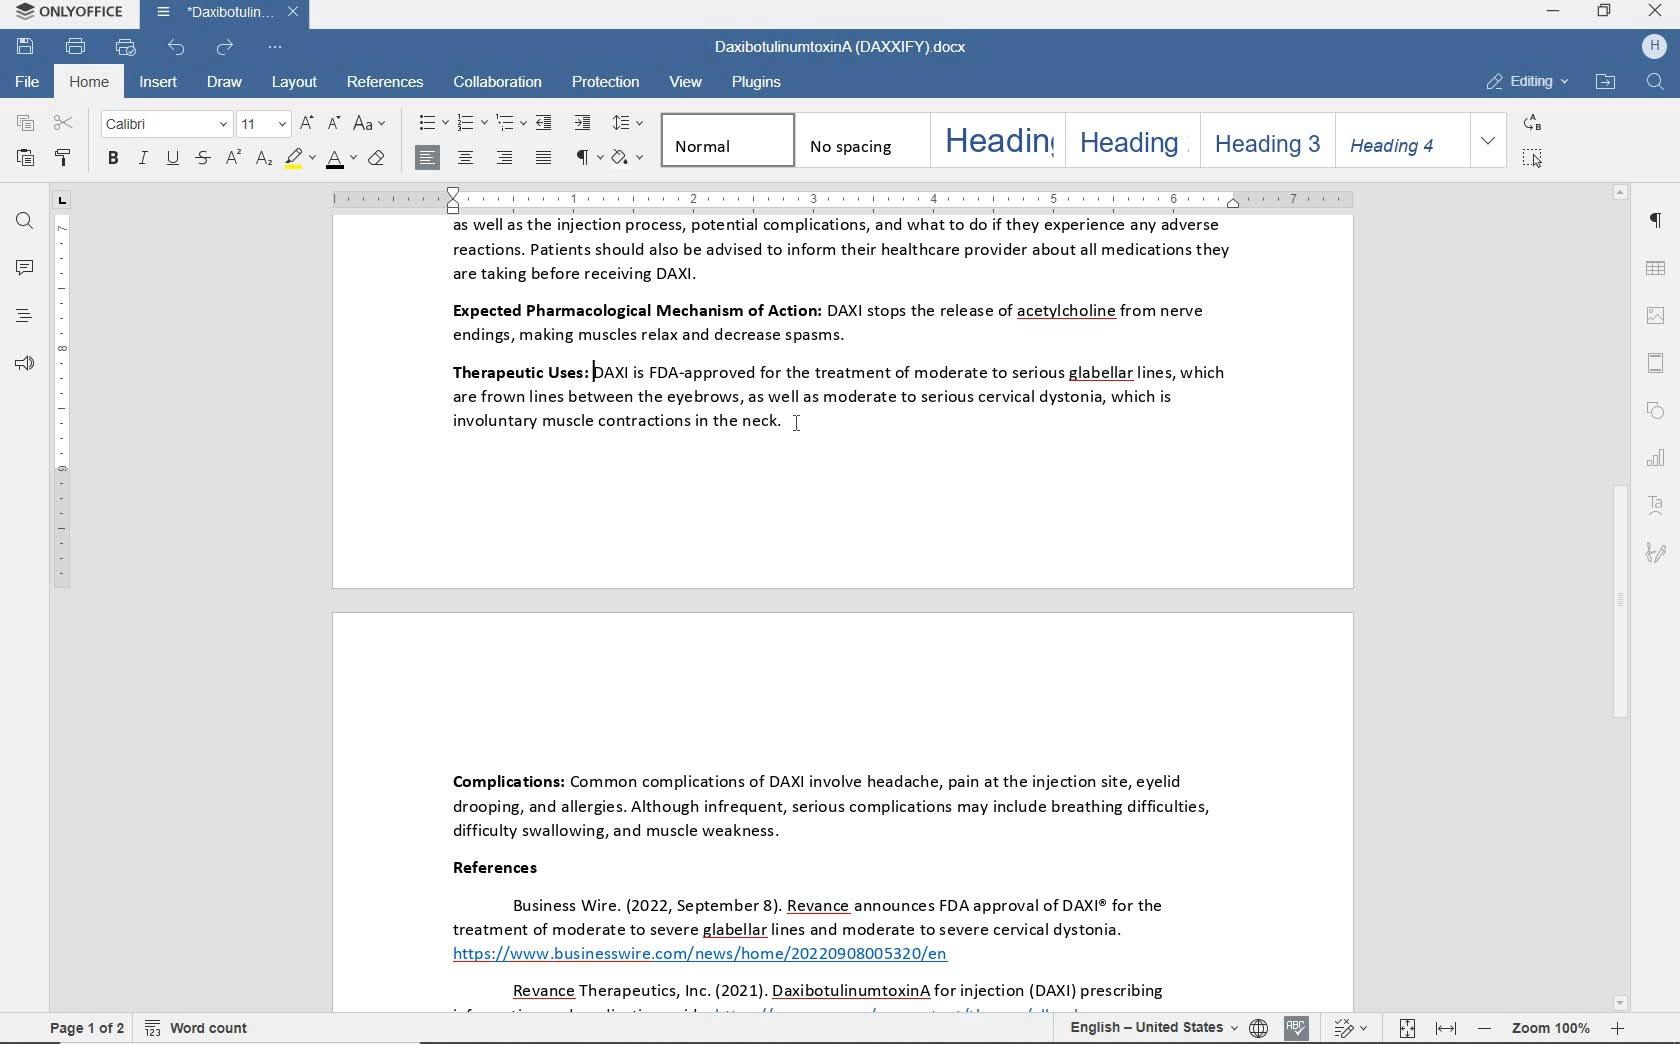  I want to click on paragraph settings, so click(1657, 220).